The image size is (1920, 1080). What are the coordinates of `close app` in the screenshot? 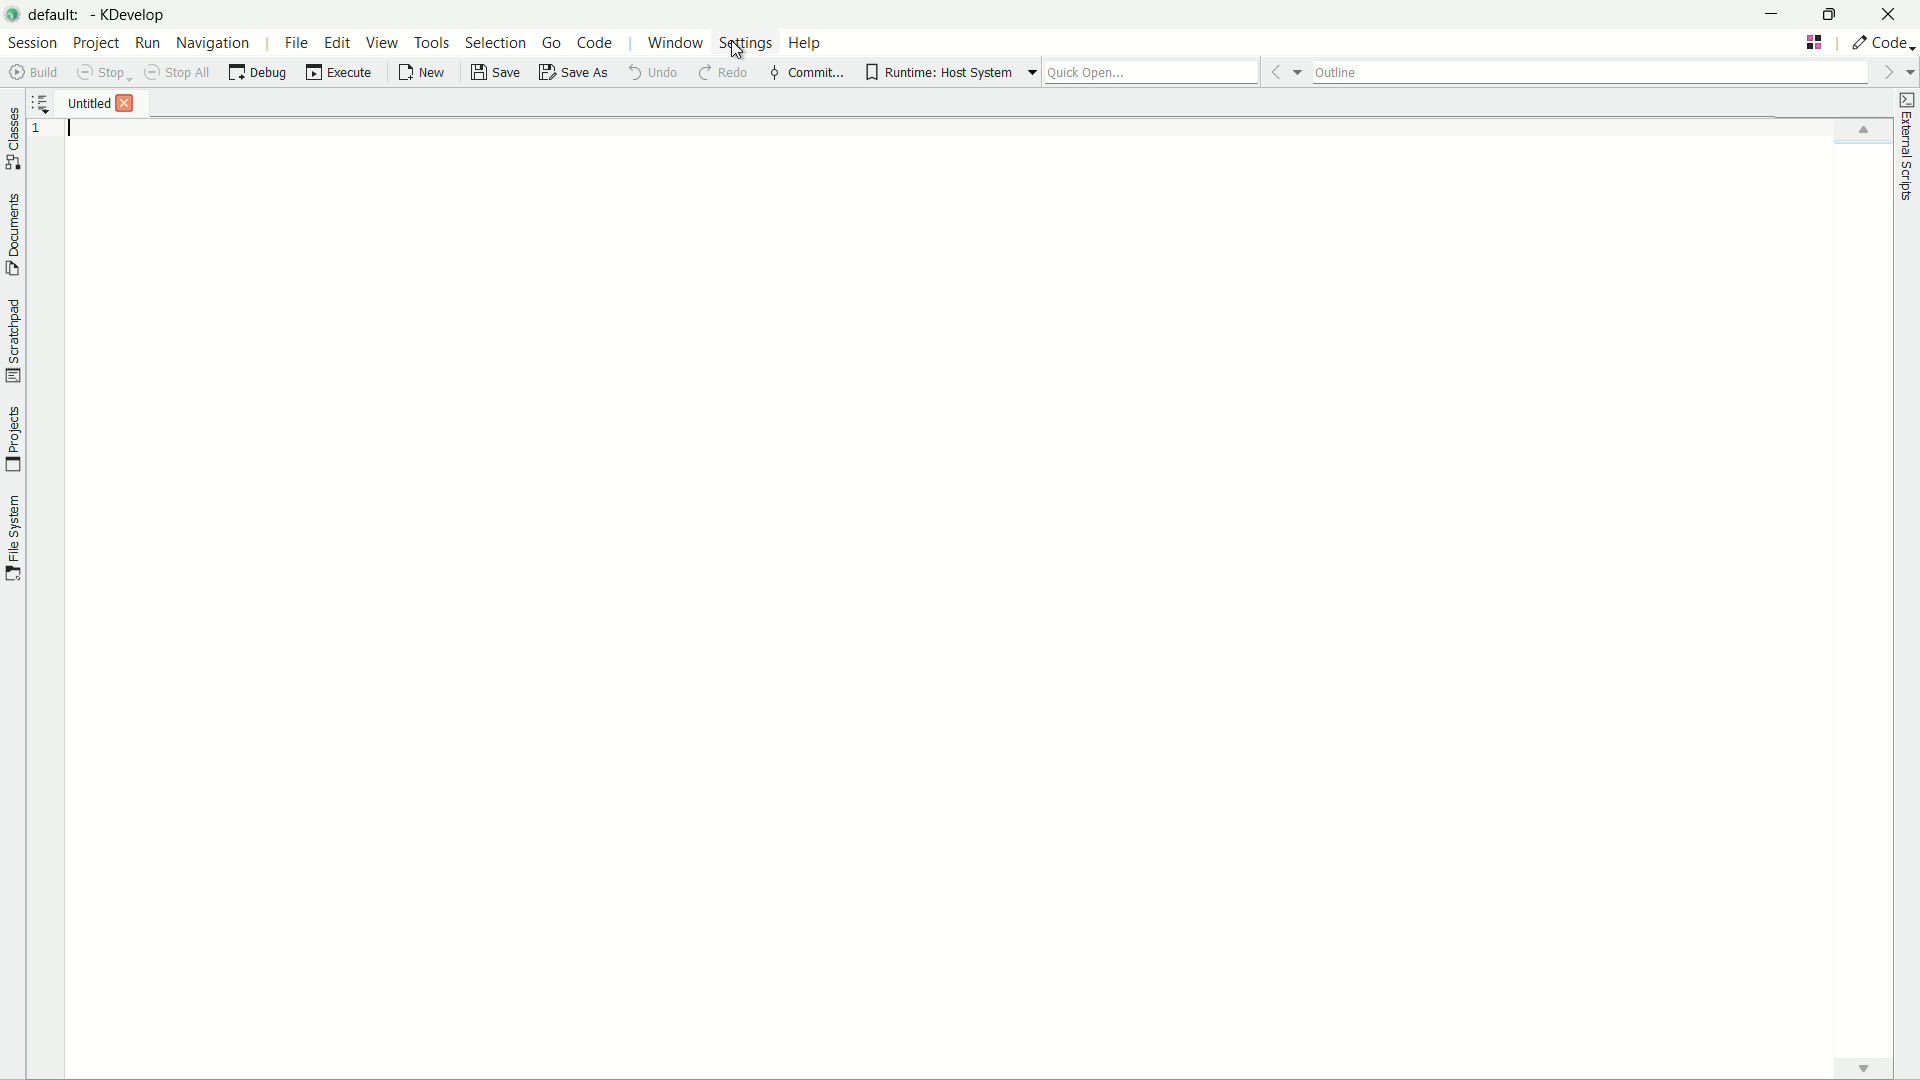 It's located at (1889, 14).